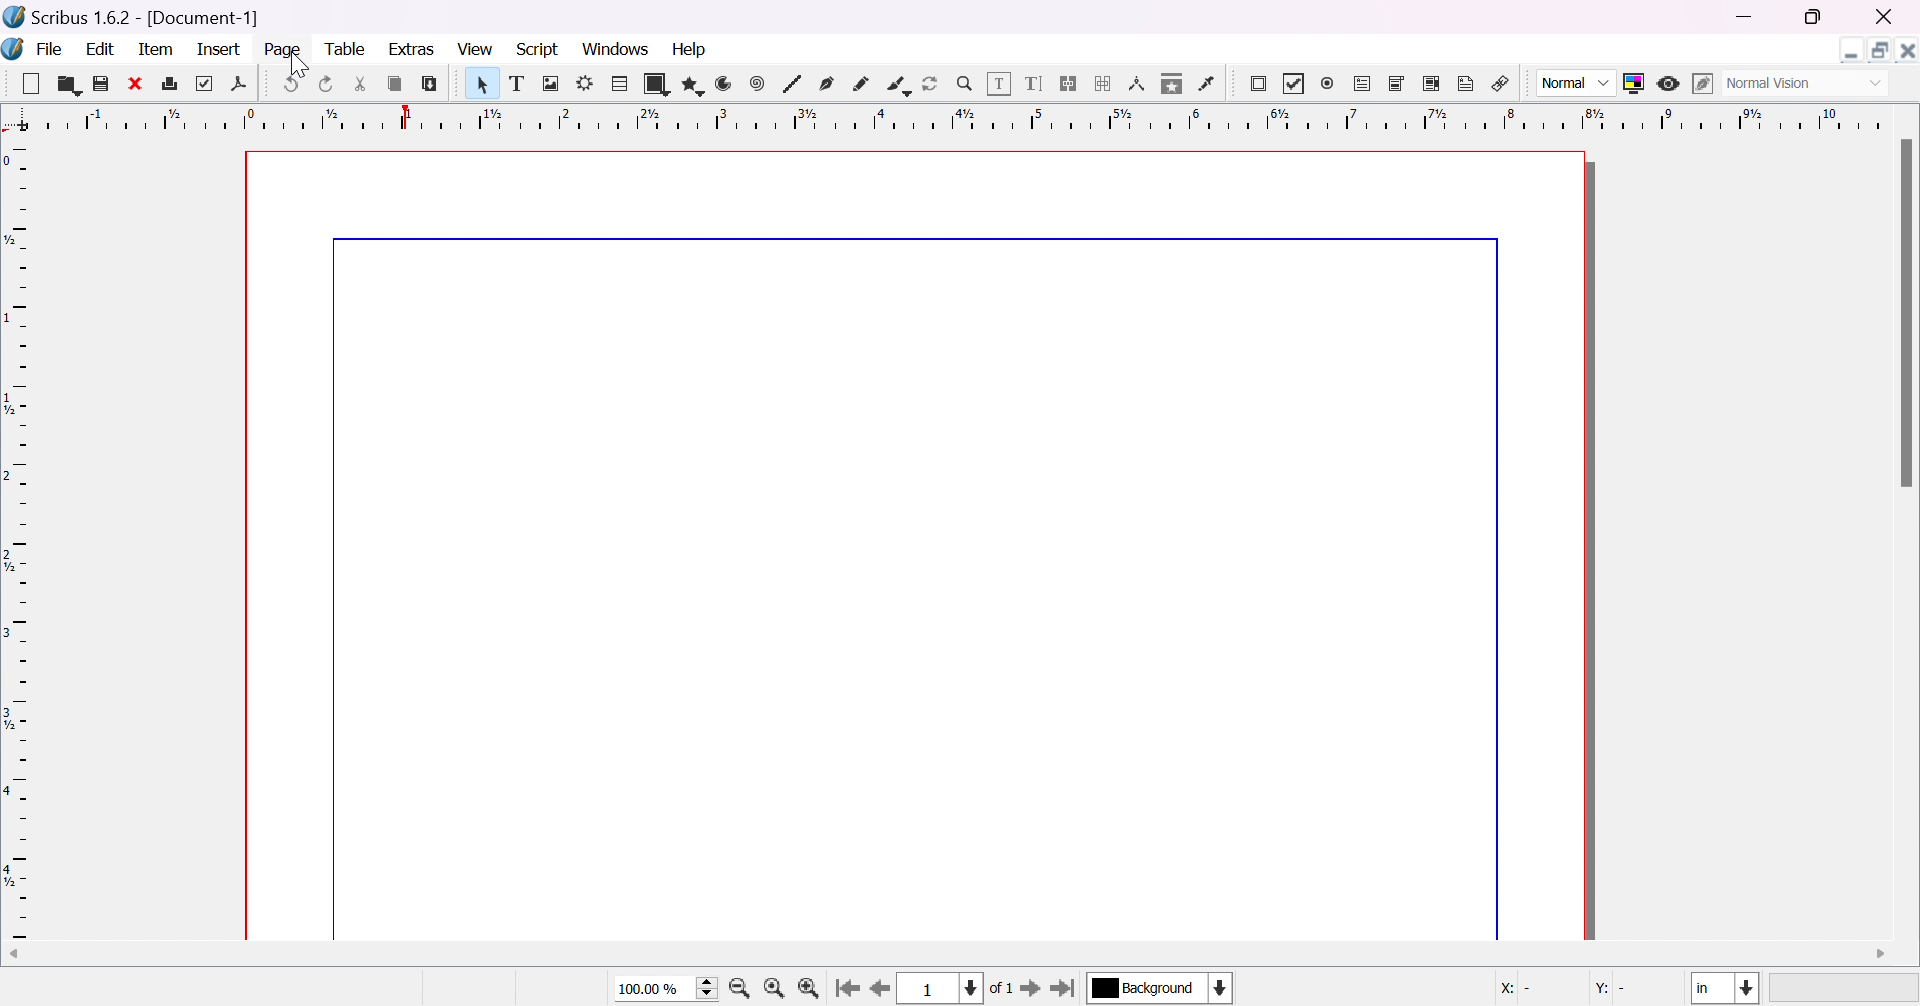 This screenshot has width=1920, height=1006. What do you see at coordinates (133, 14) in the screenshot?
I see `scribus 1.6.2 [Document-1]` at bounding box center [133, 14].